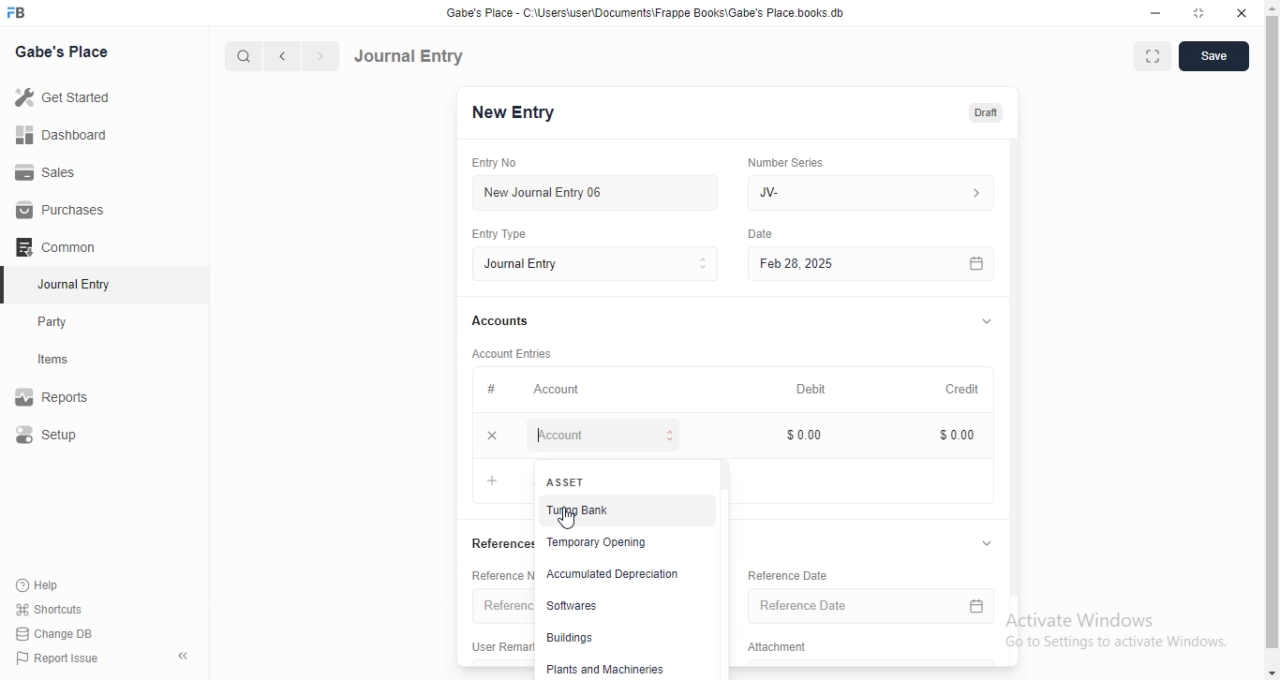 This screenshot has height=680, width=1280. Describe the element at coordinates (1153, 57) in the screenshot. I see `full screen` at that location.